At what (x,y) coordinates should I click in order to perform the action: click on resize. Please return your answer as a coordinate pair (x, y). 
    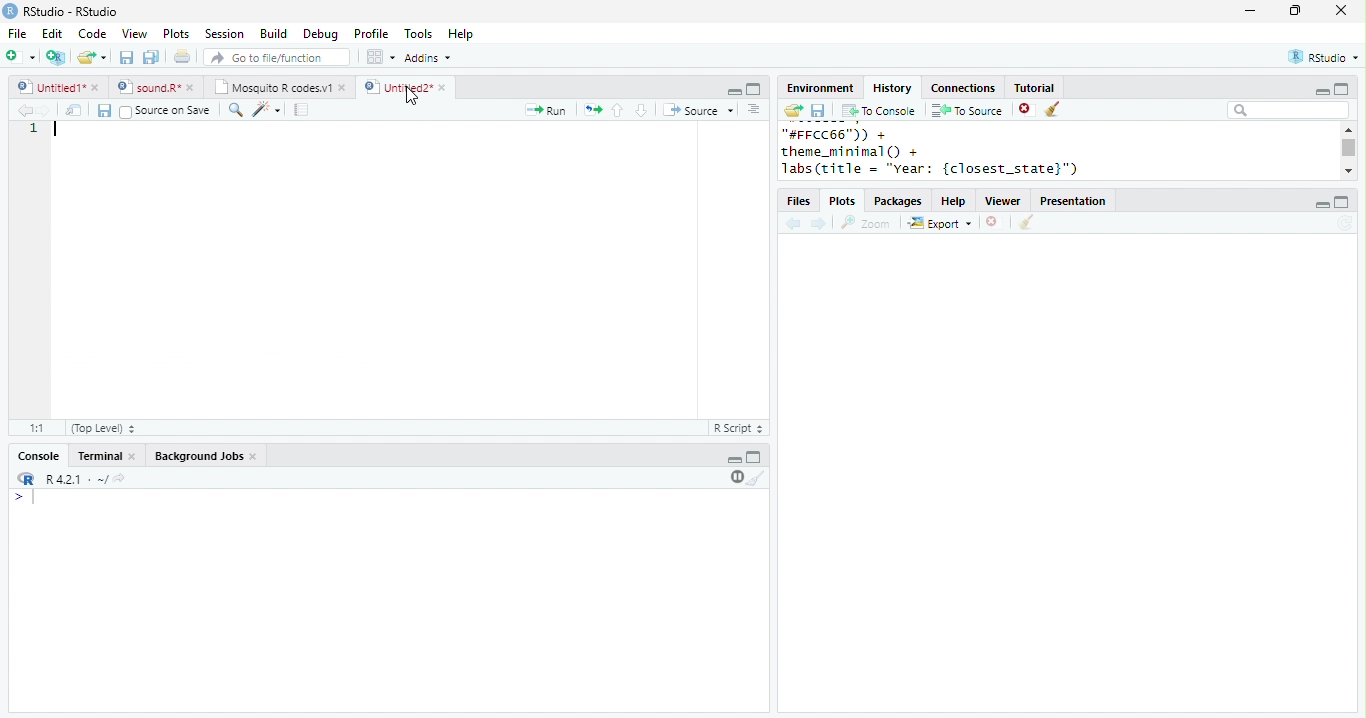
    Looking at the image, I should click on (1295, 11).